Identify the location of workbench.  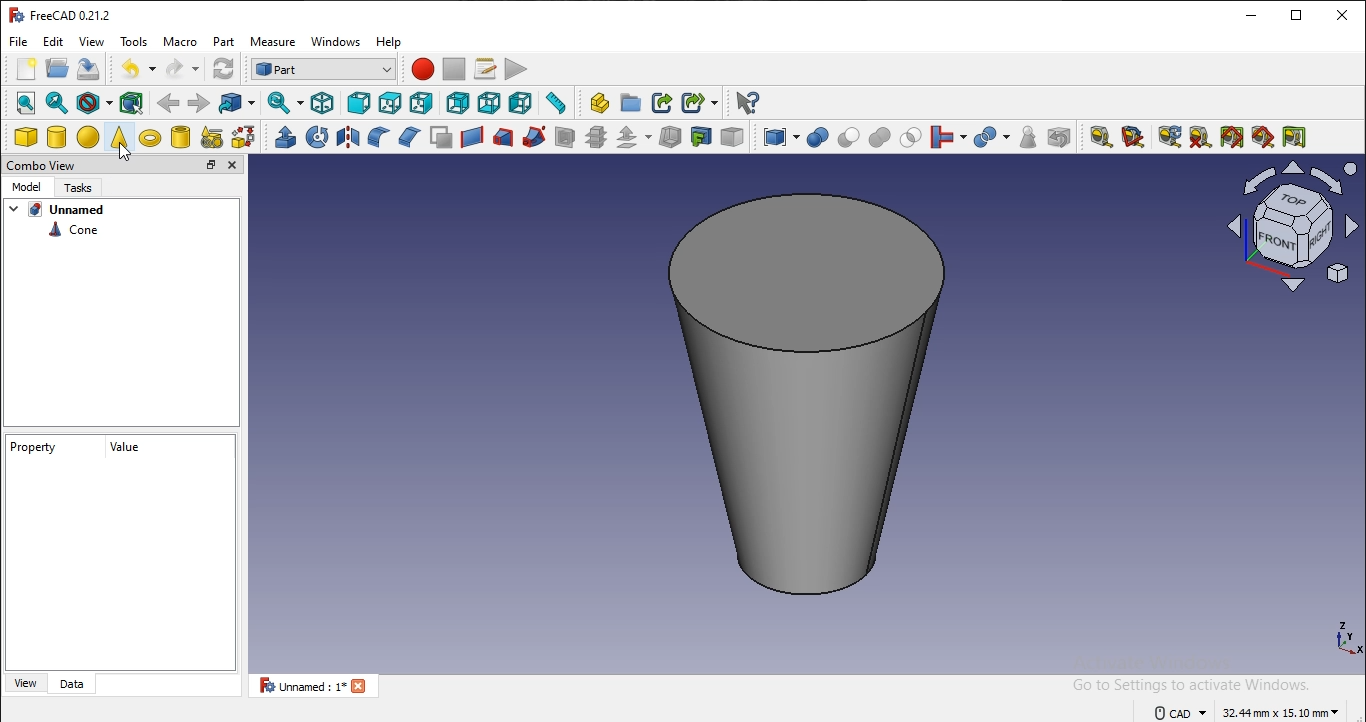
(325, 69).